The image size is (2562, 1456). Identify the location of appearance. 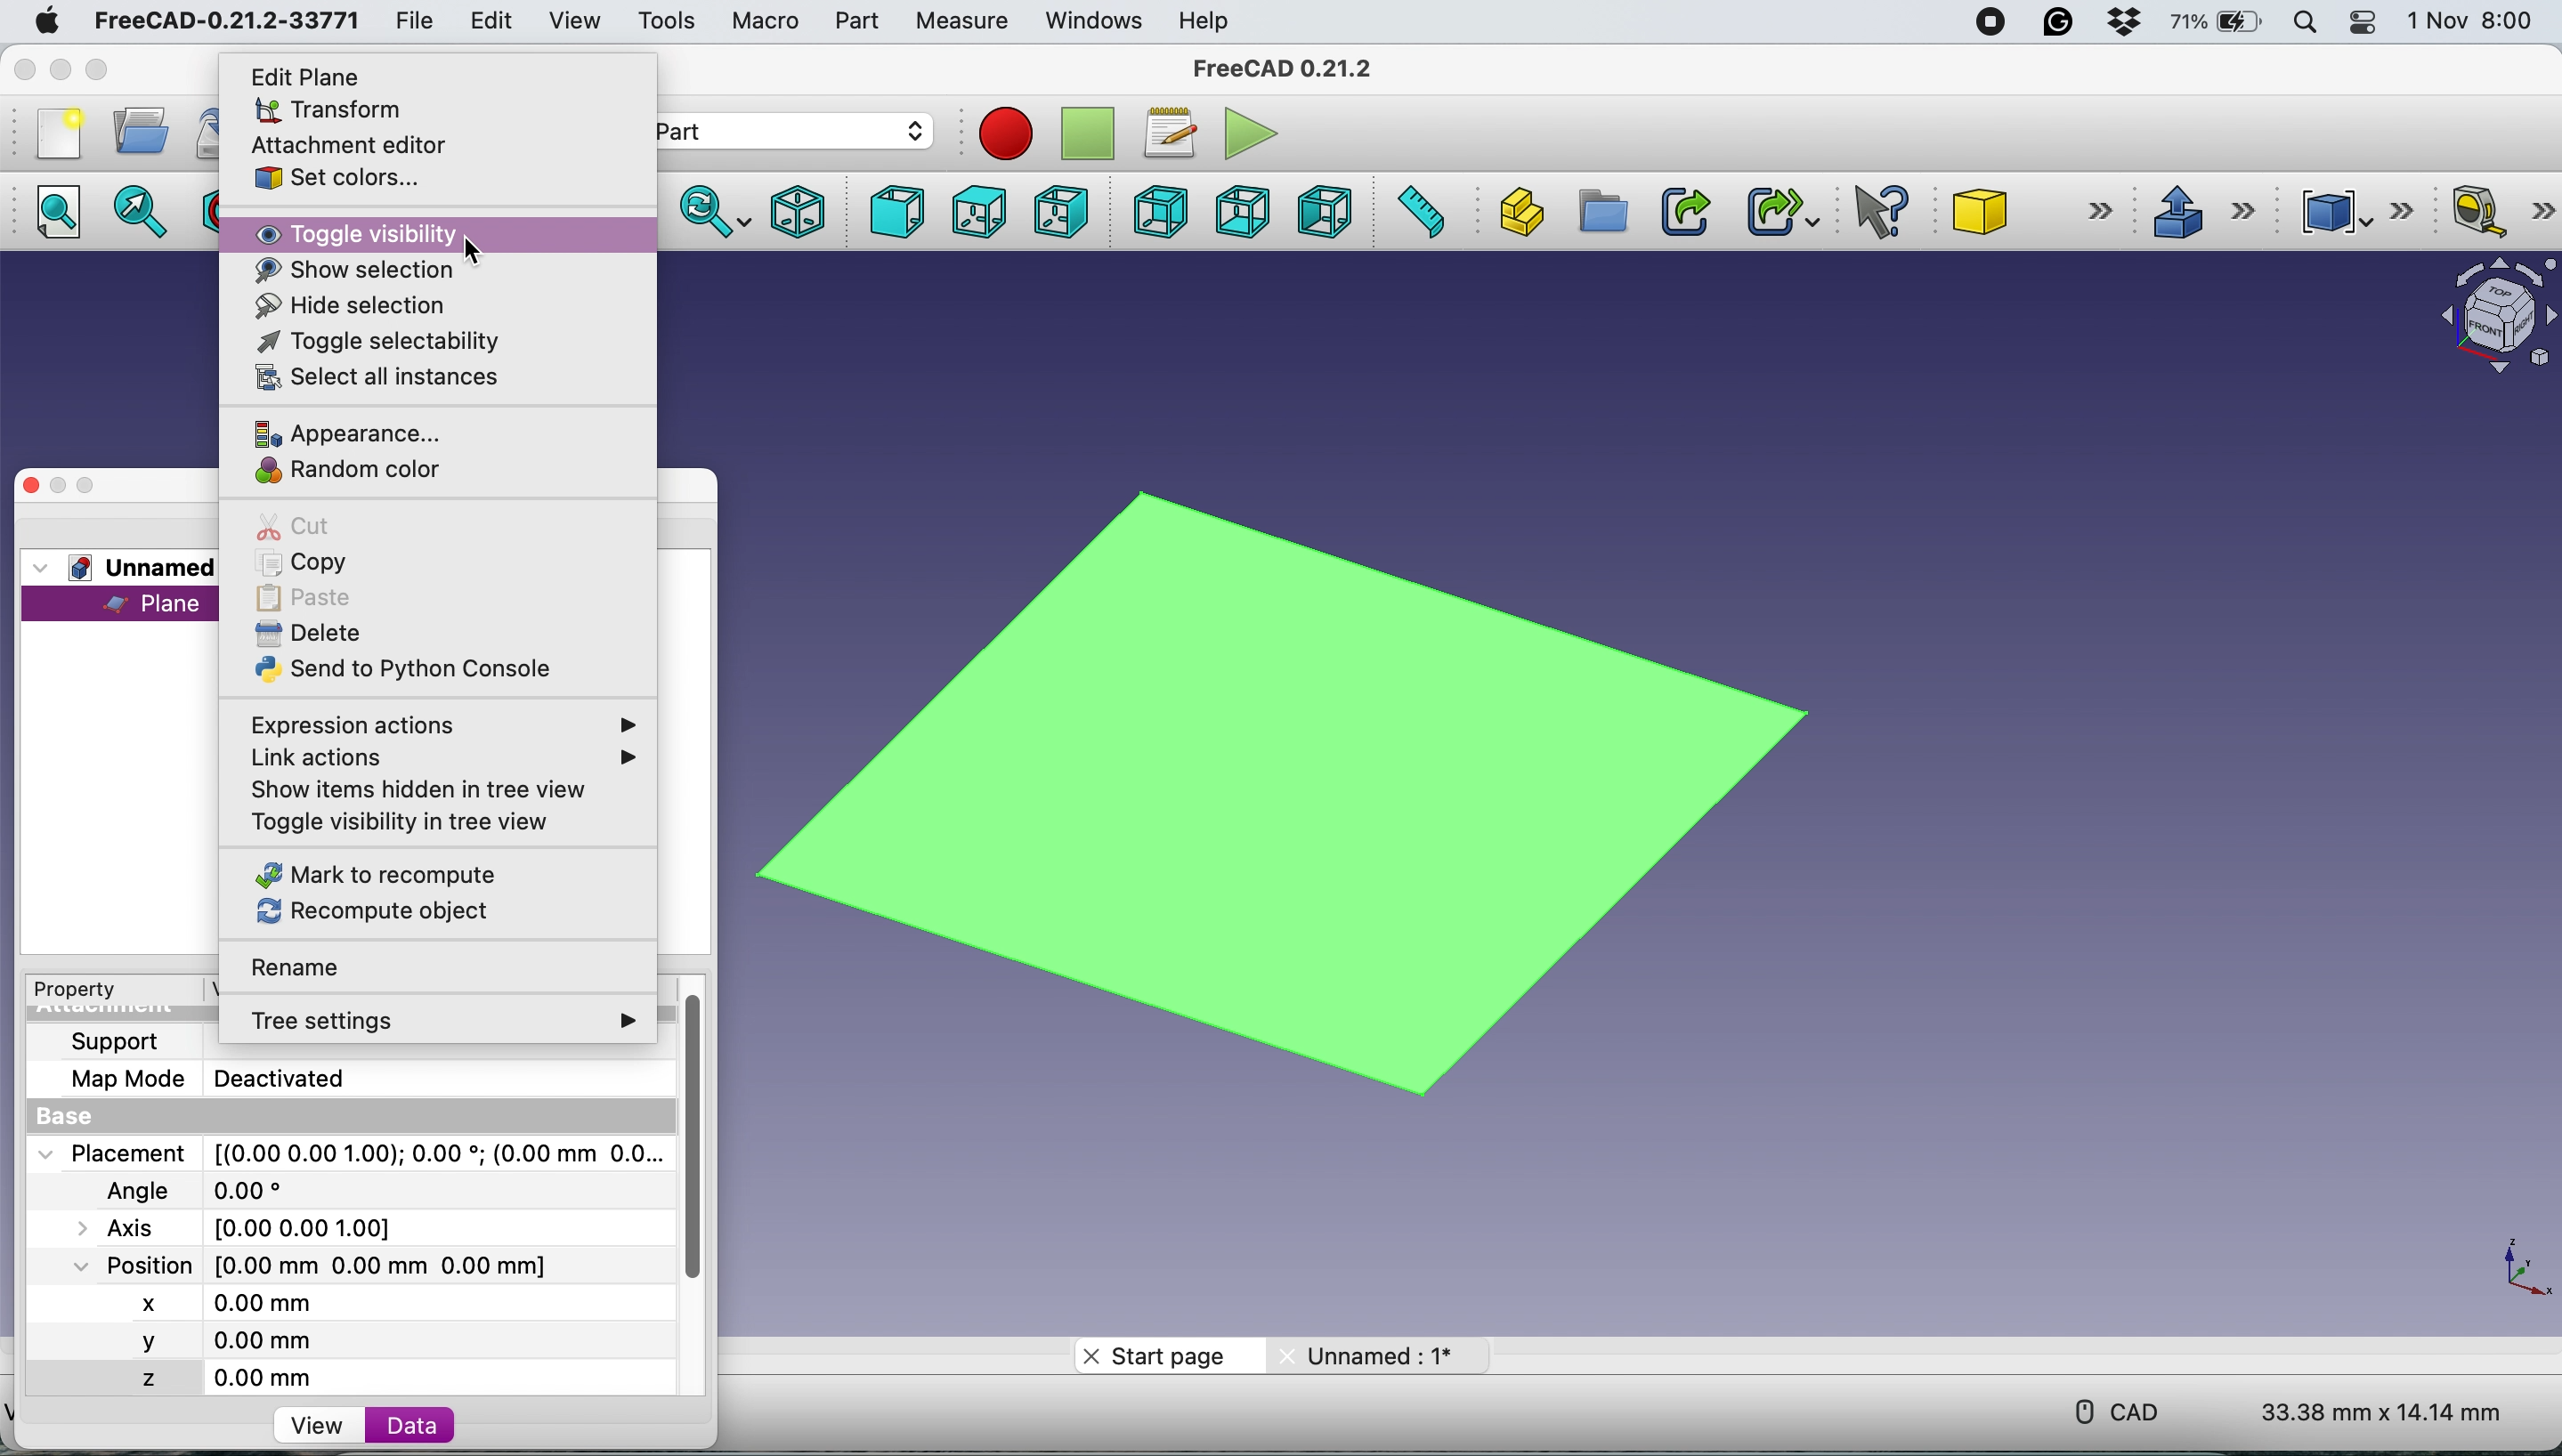
(345, 432).